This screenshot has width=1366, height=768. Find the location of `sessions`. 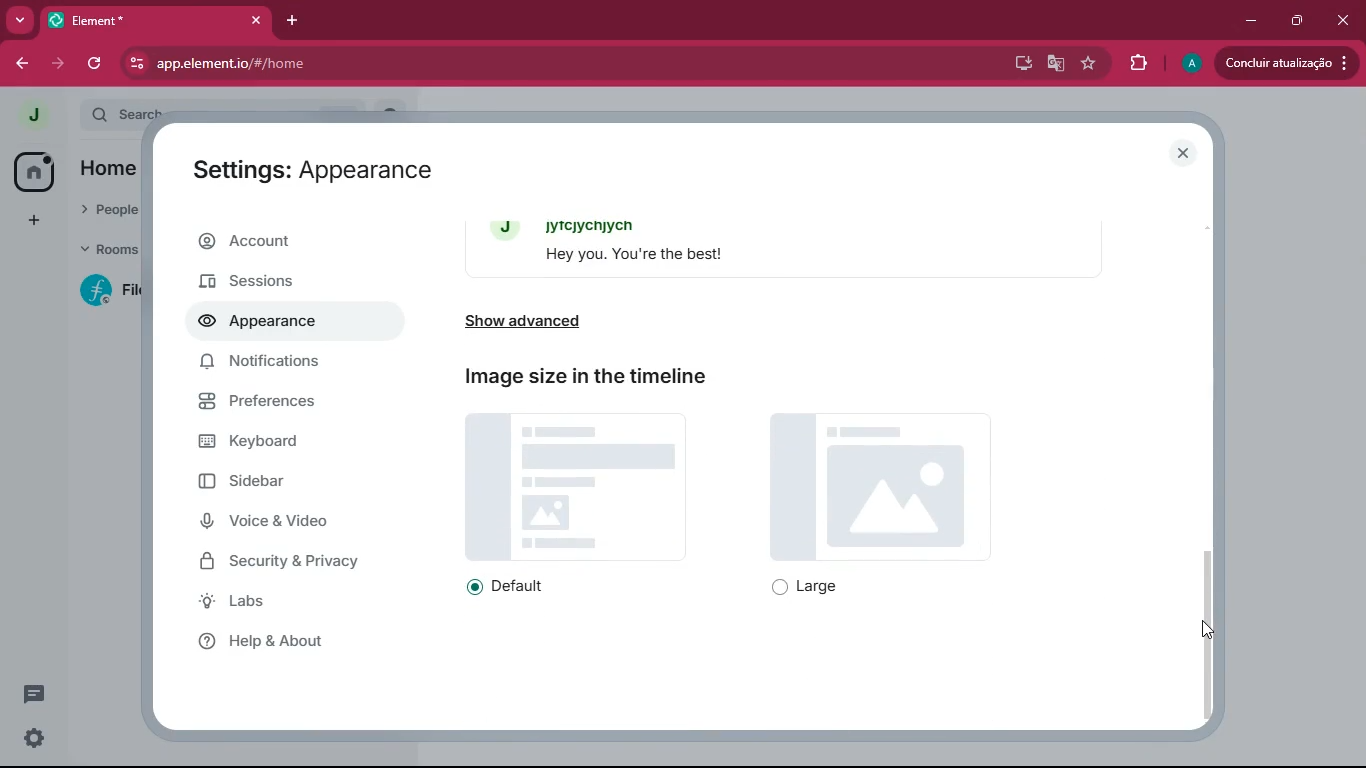

sessions is located at coordinates (283, 280).